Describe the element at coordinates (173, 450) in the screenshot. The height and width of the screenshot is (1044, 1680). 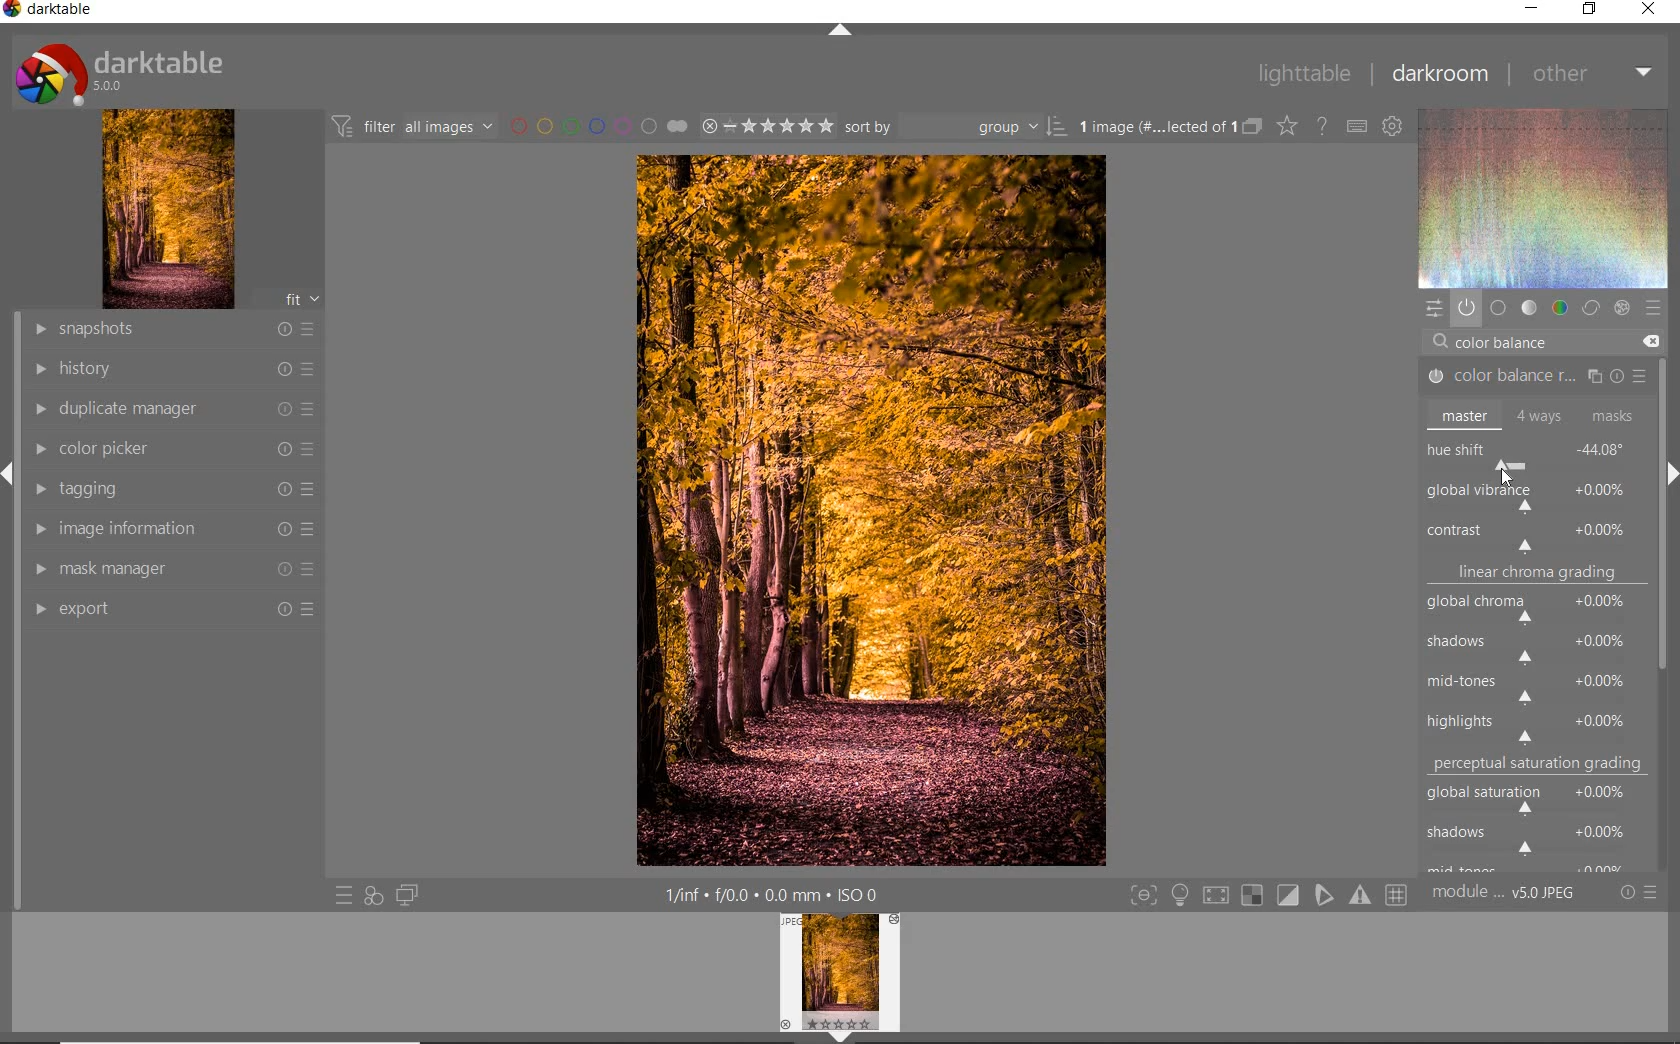
I see `color picker` at that location.